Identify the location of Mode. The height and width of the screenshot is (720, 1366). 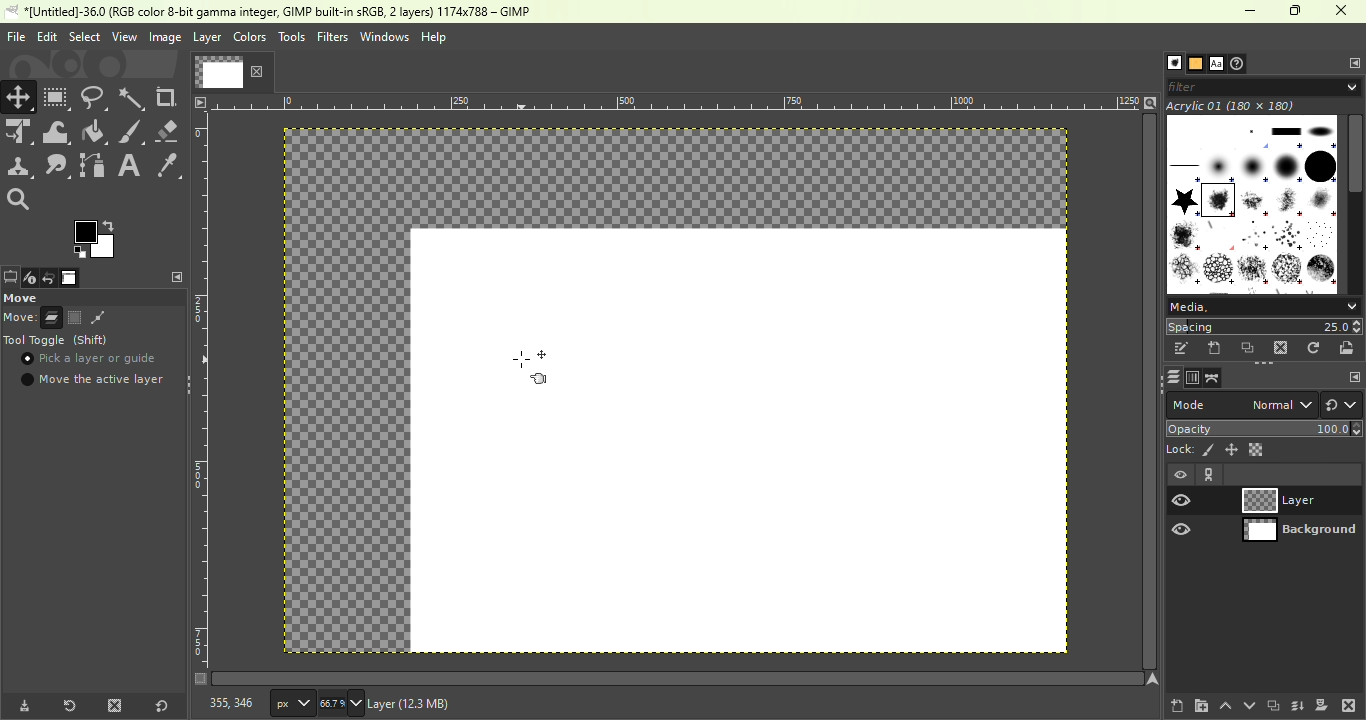
(33, 318).